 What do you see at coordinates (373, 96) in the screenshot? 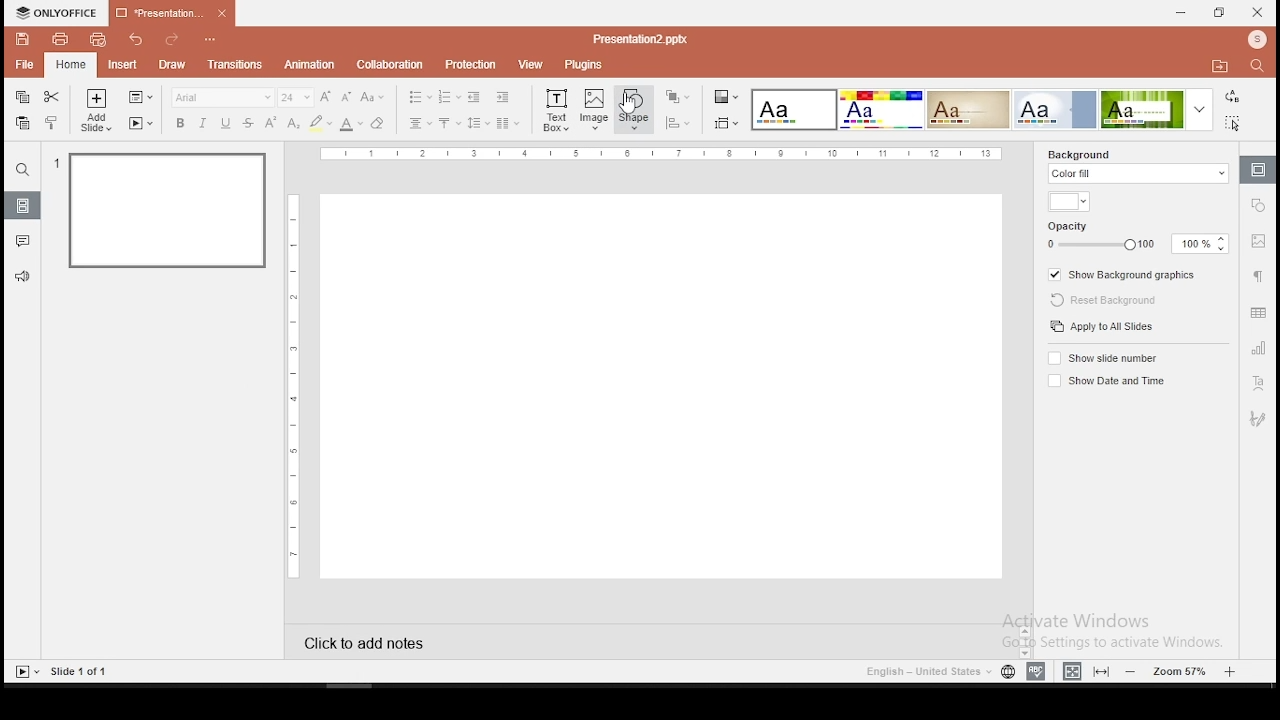
I see `change case` at bounding box center [373, 96].